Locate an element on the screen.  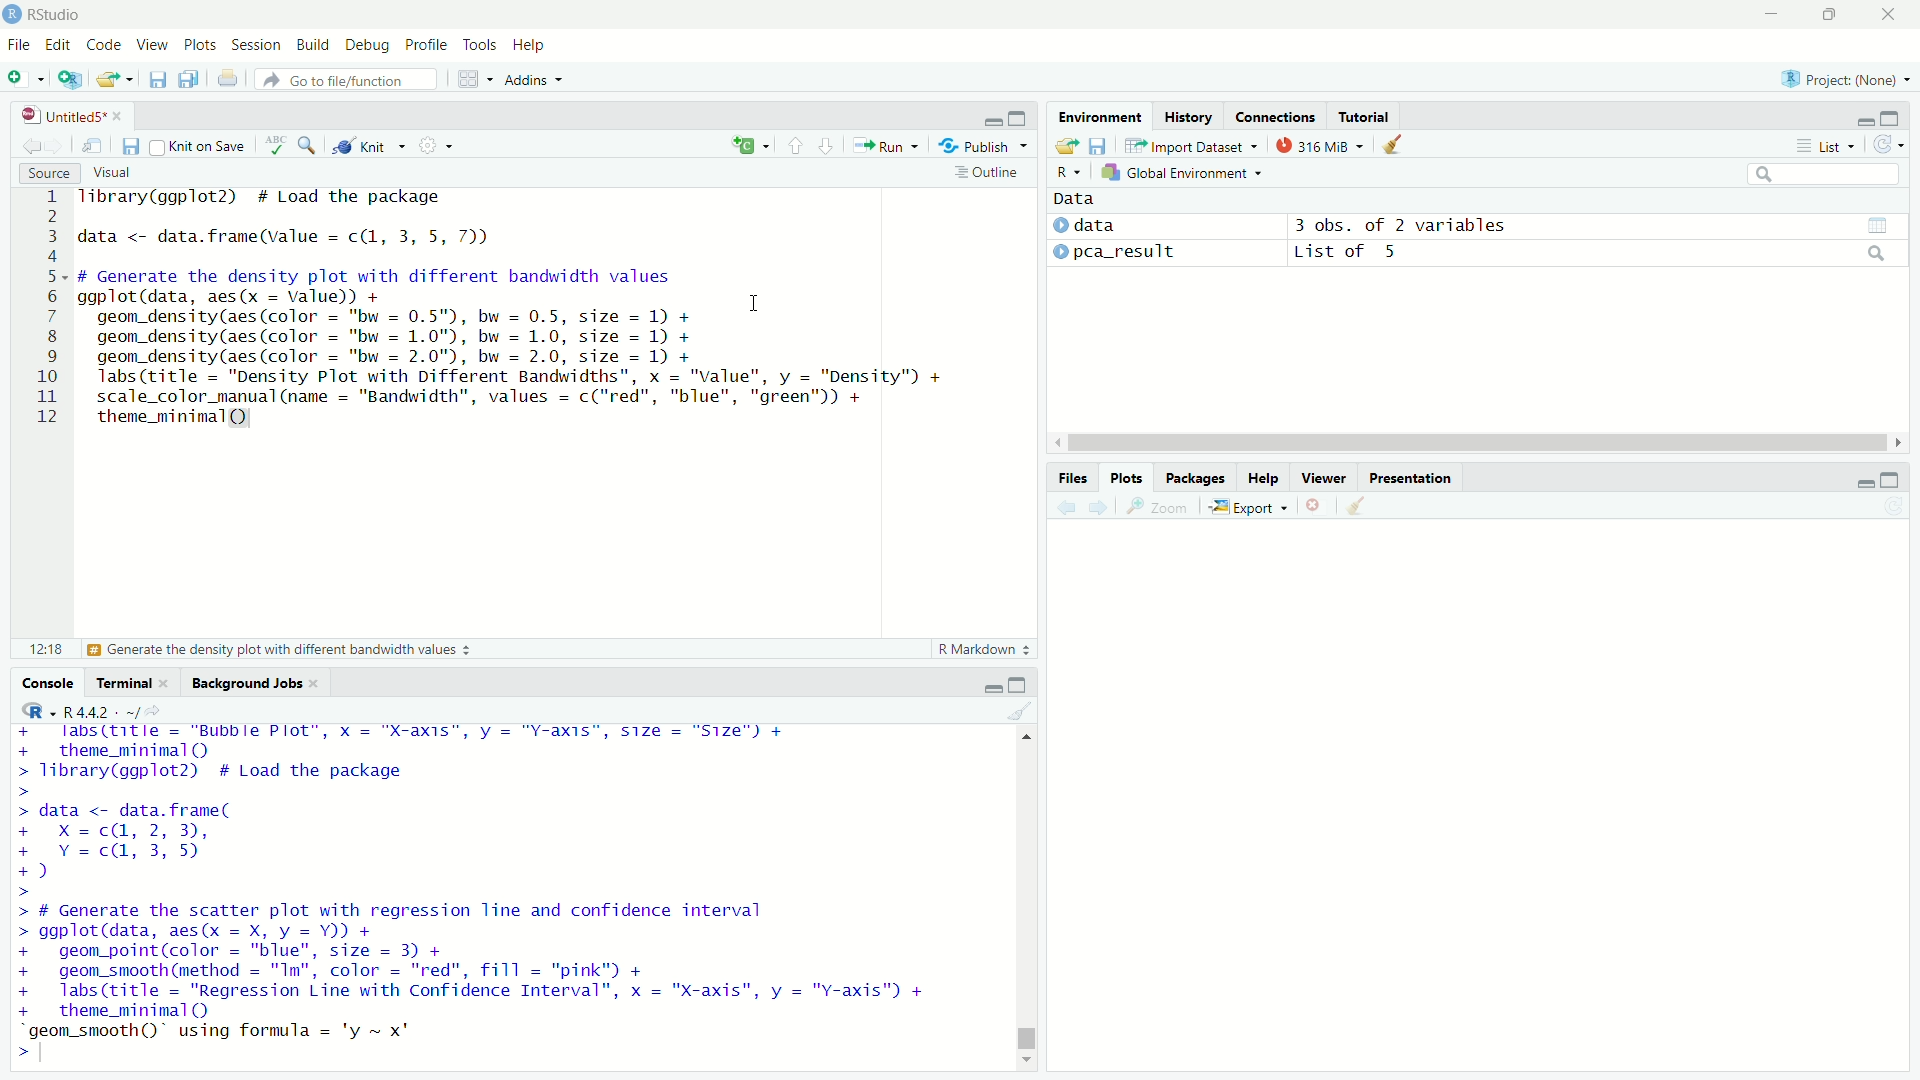
View is located at coordinates (151, 44).